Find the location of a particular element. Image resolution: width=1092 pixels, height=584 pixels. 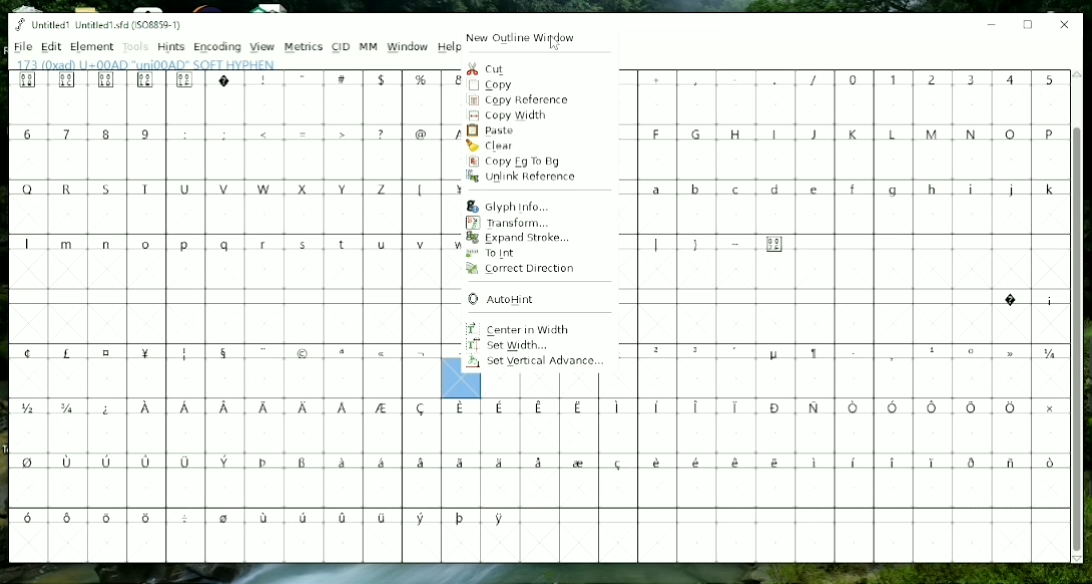

Center in Width is located at coordinates (517, 327).